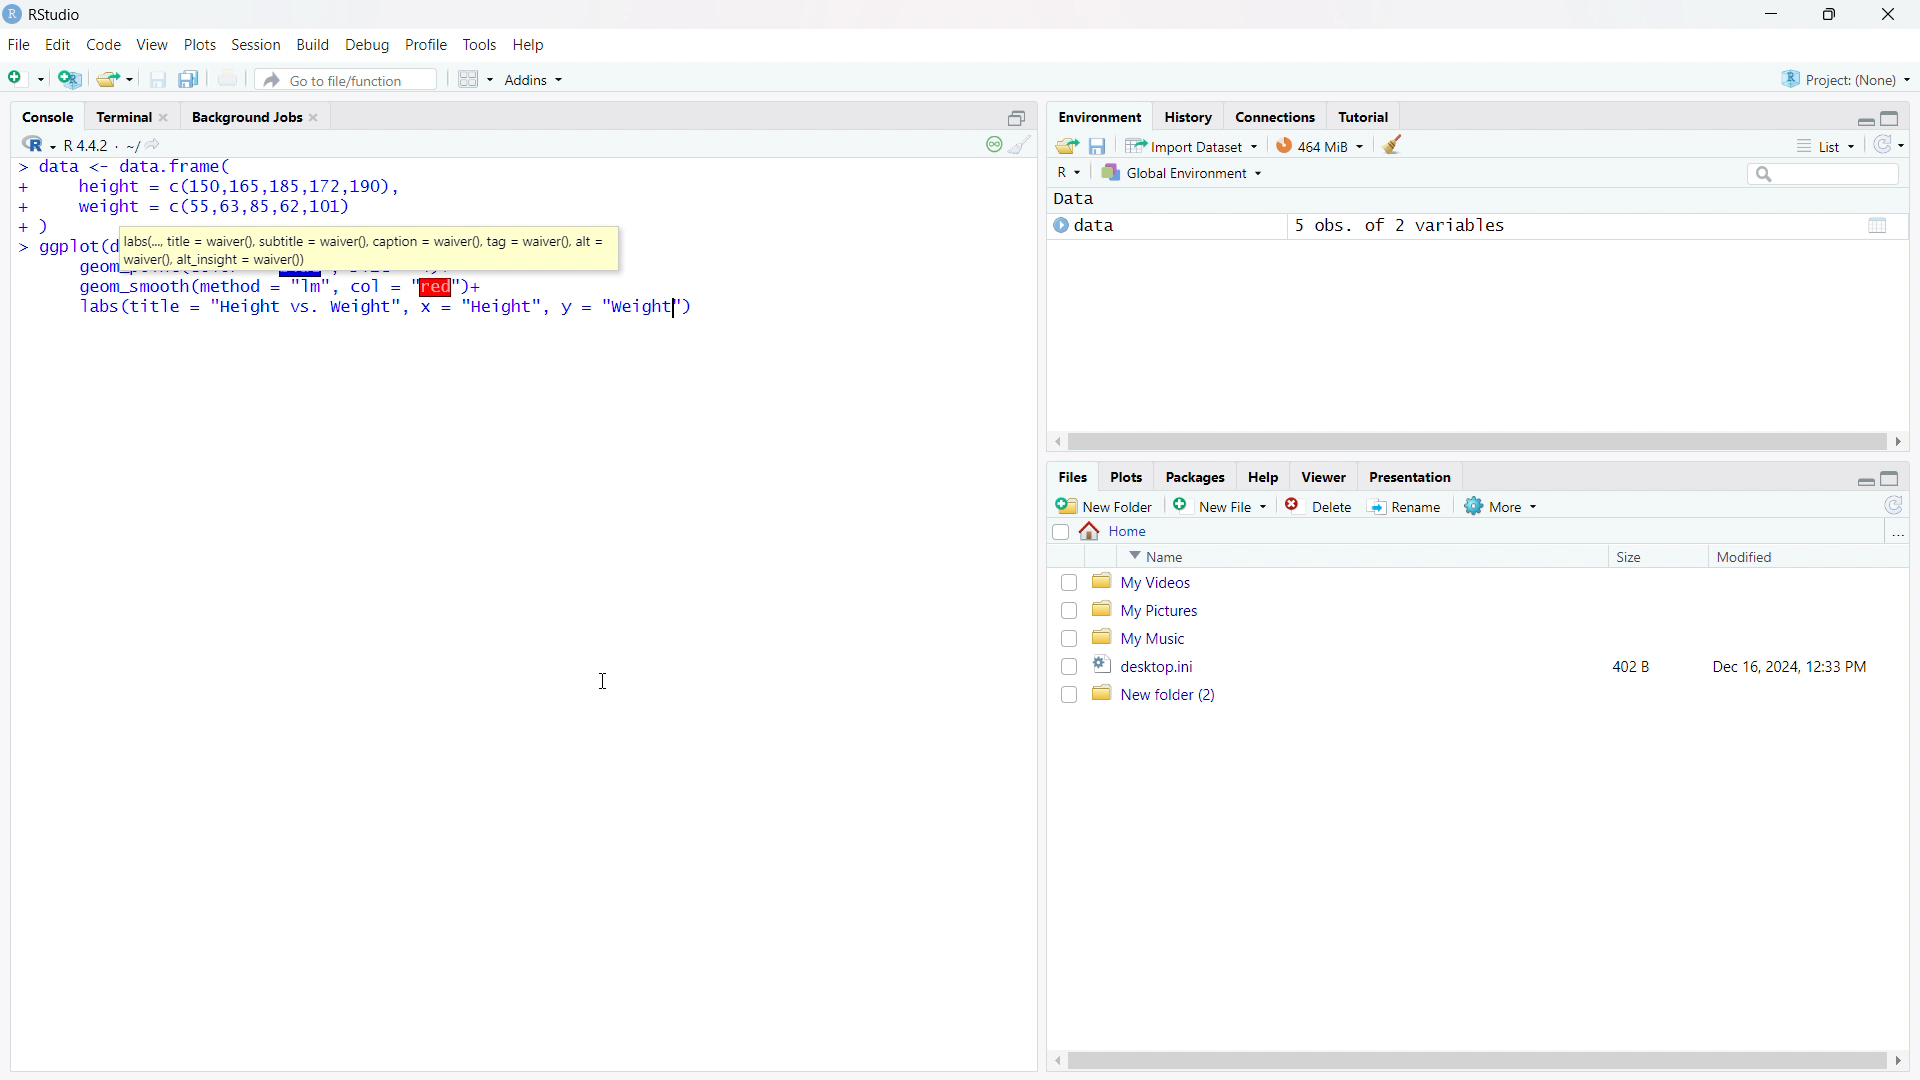 This screenshot has height=1080, width=1920. What do you see at coordinates (1832, 15) in the screenshot?
I see `maximize` at bounding box center [1832, 15].